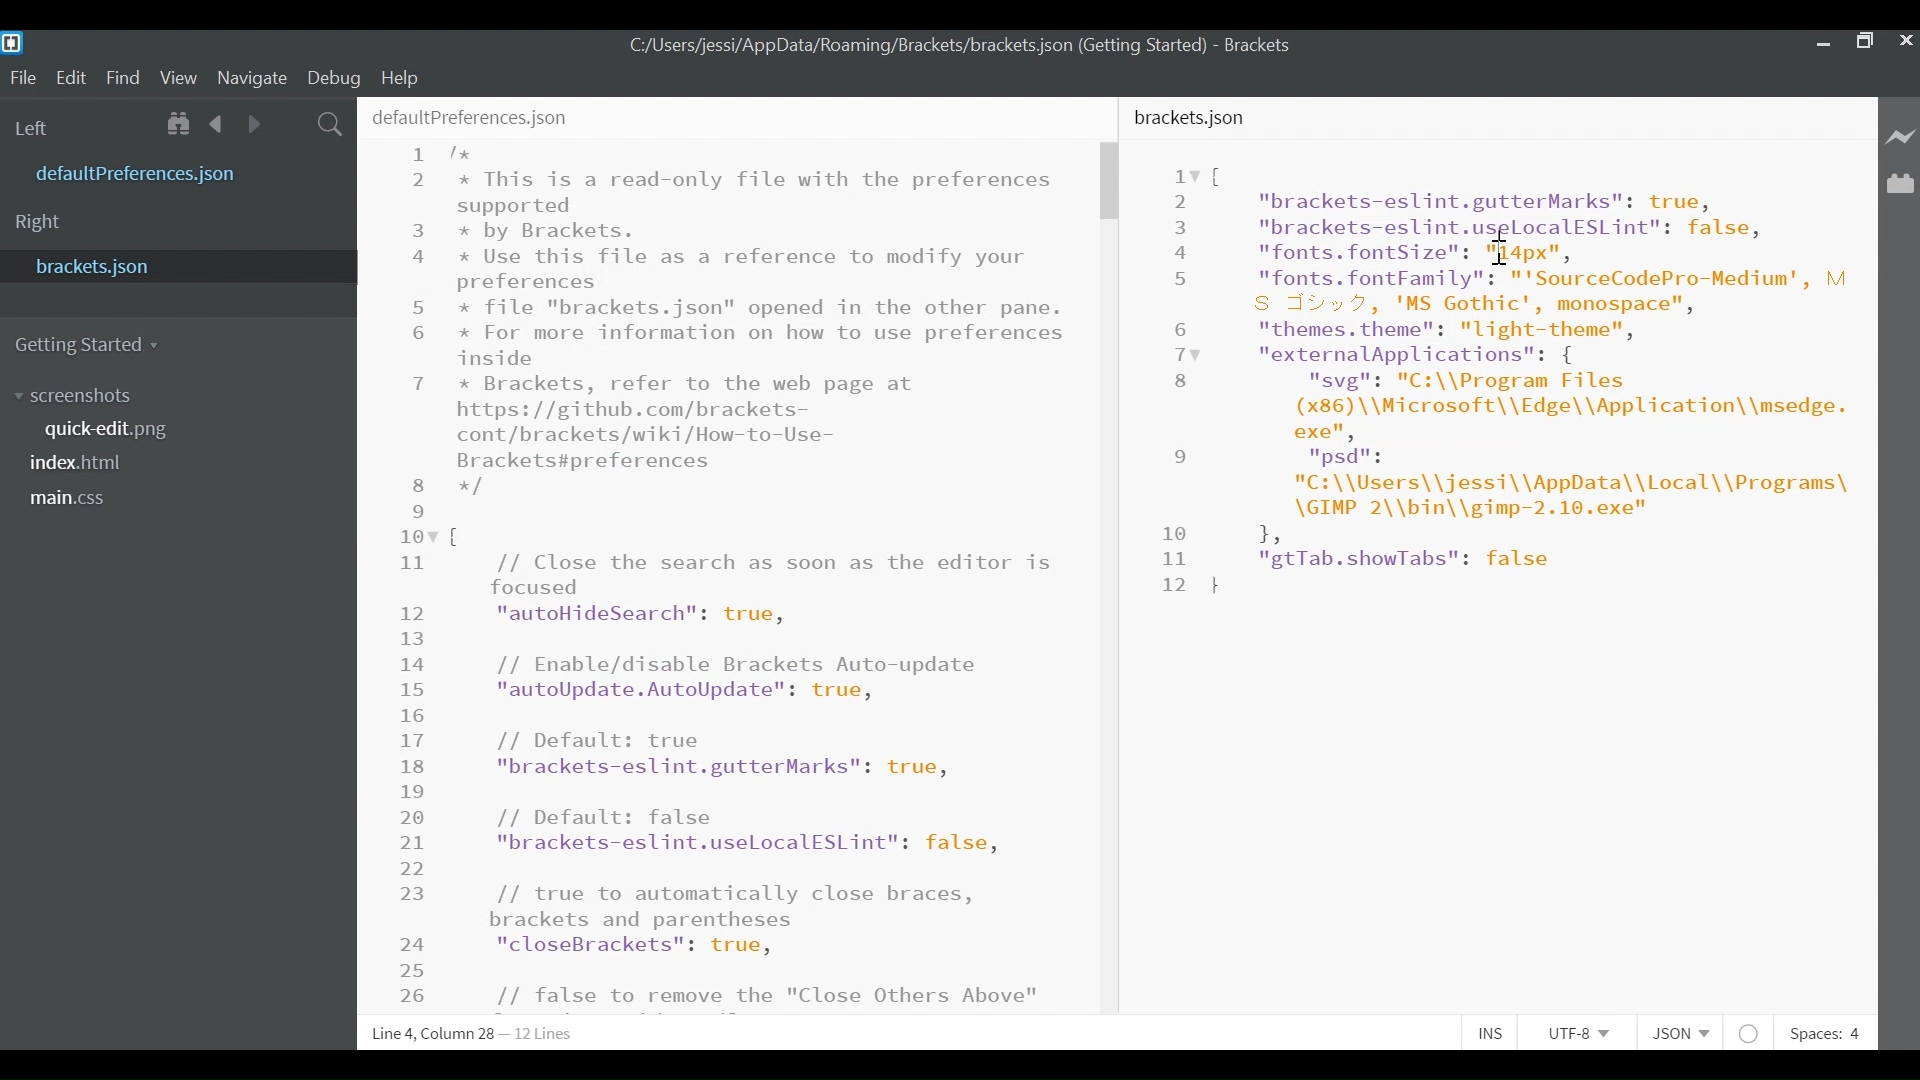 The width and height of the screenshot is (1920, 1080). I want to click on Close, so click(1906, 43).